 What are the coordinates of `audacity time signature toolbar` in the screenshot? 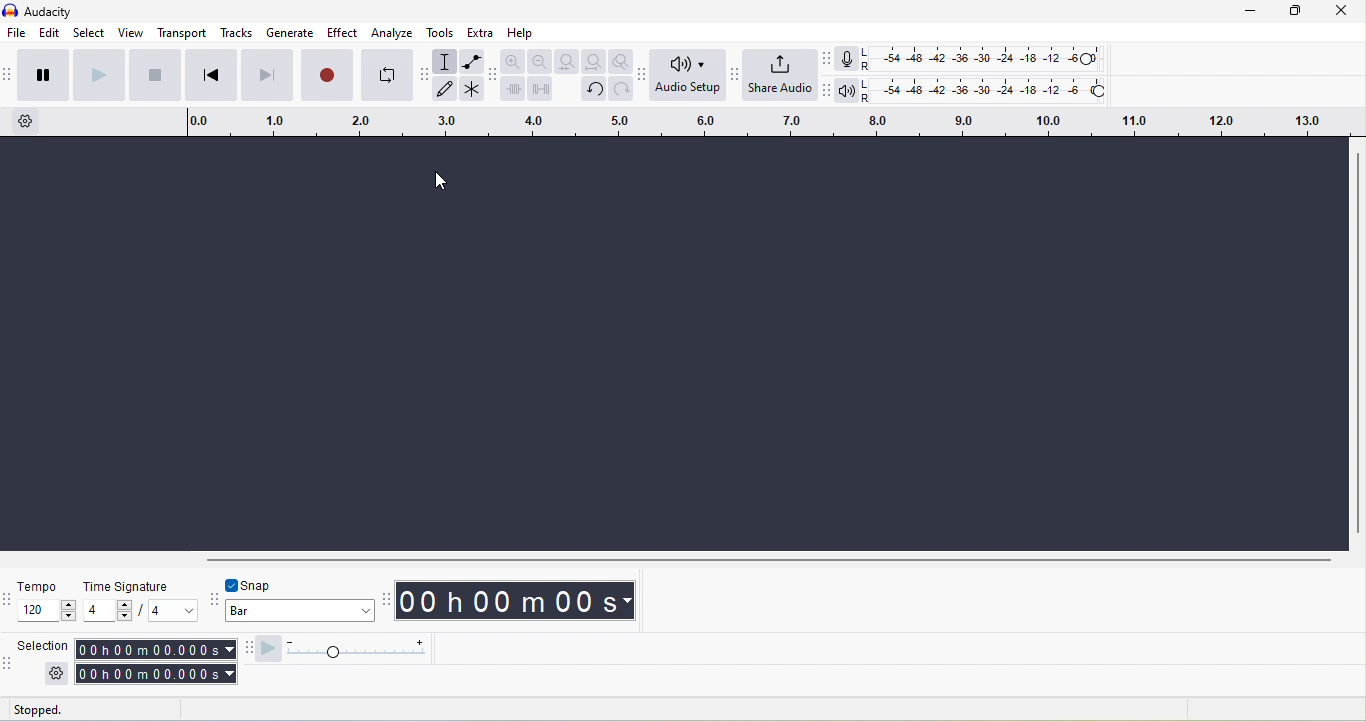 It's located at (9, 604).